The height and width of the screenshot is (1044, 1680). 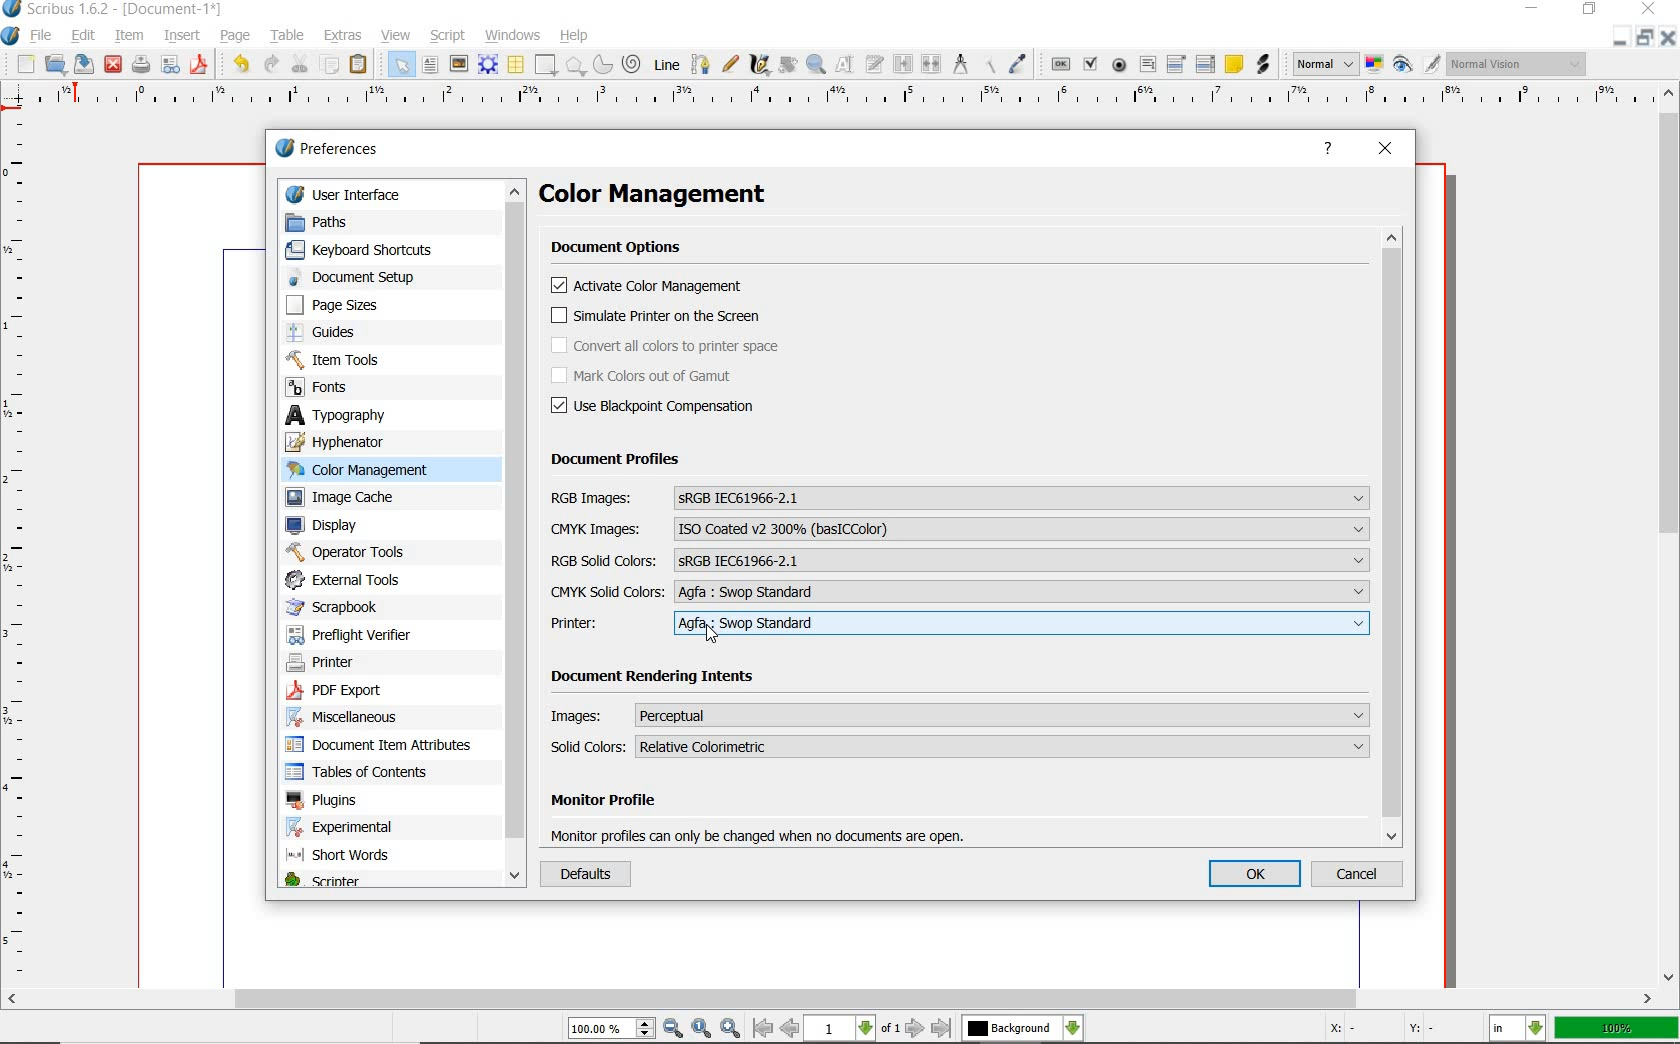 What do you see at coordinates (333, 151) in the screenshot?
I see `preferences` at bounding box center [333, 151].